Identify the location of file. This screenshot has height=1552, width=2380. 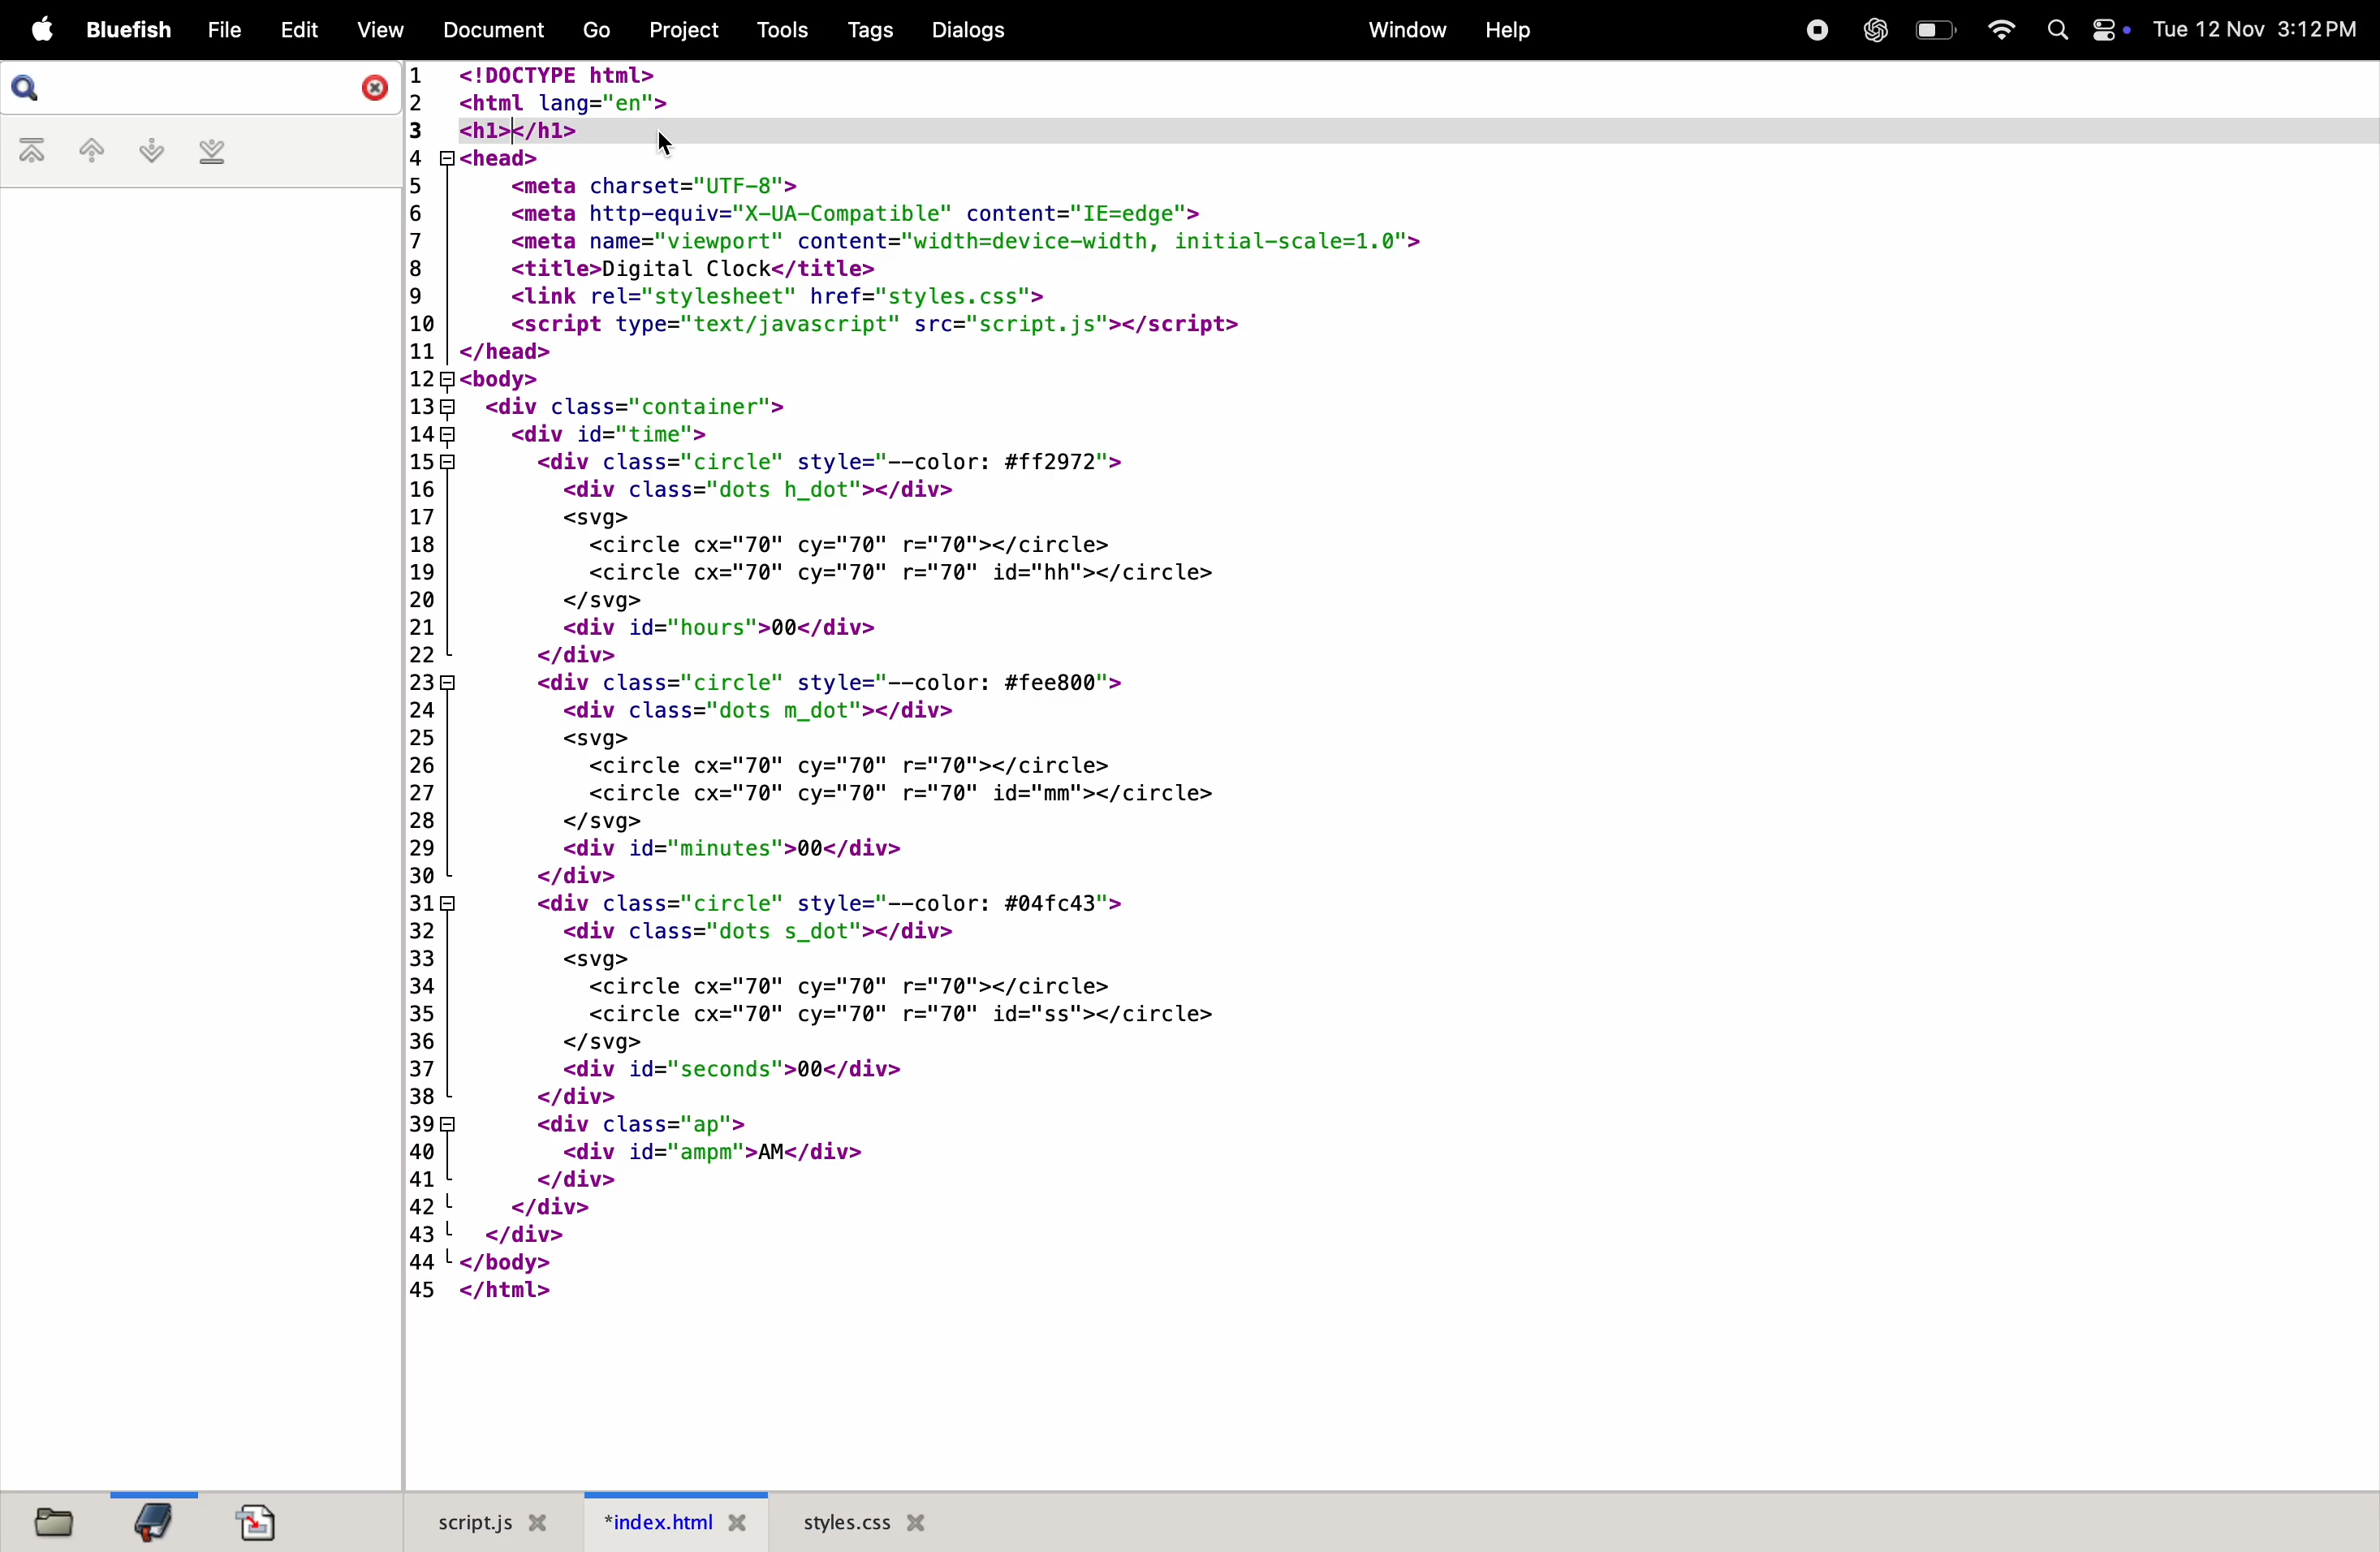
(224, 31).